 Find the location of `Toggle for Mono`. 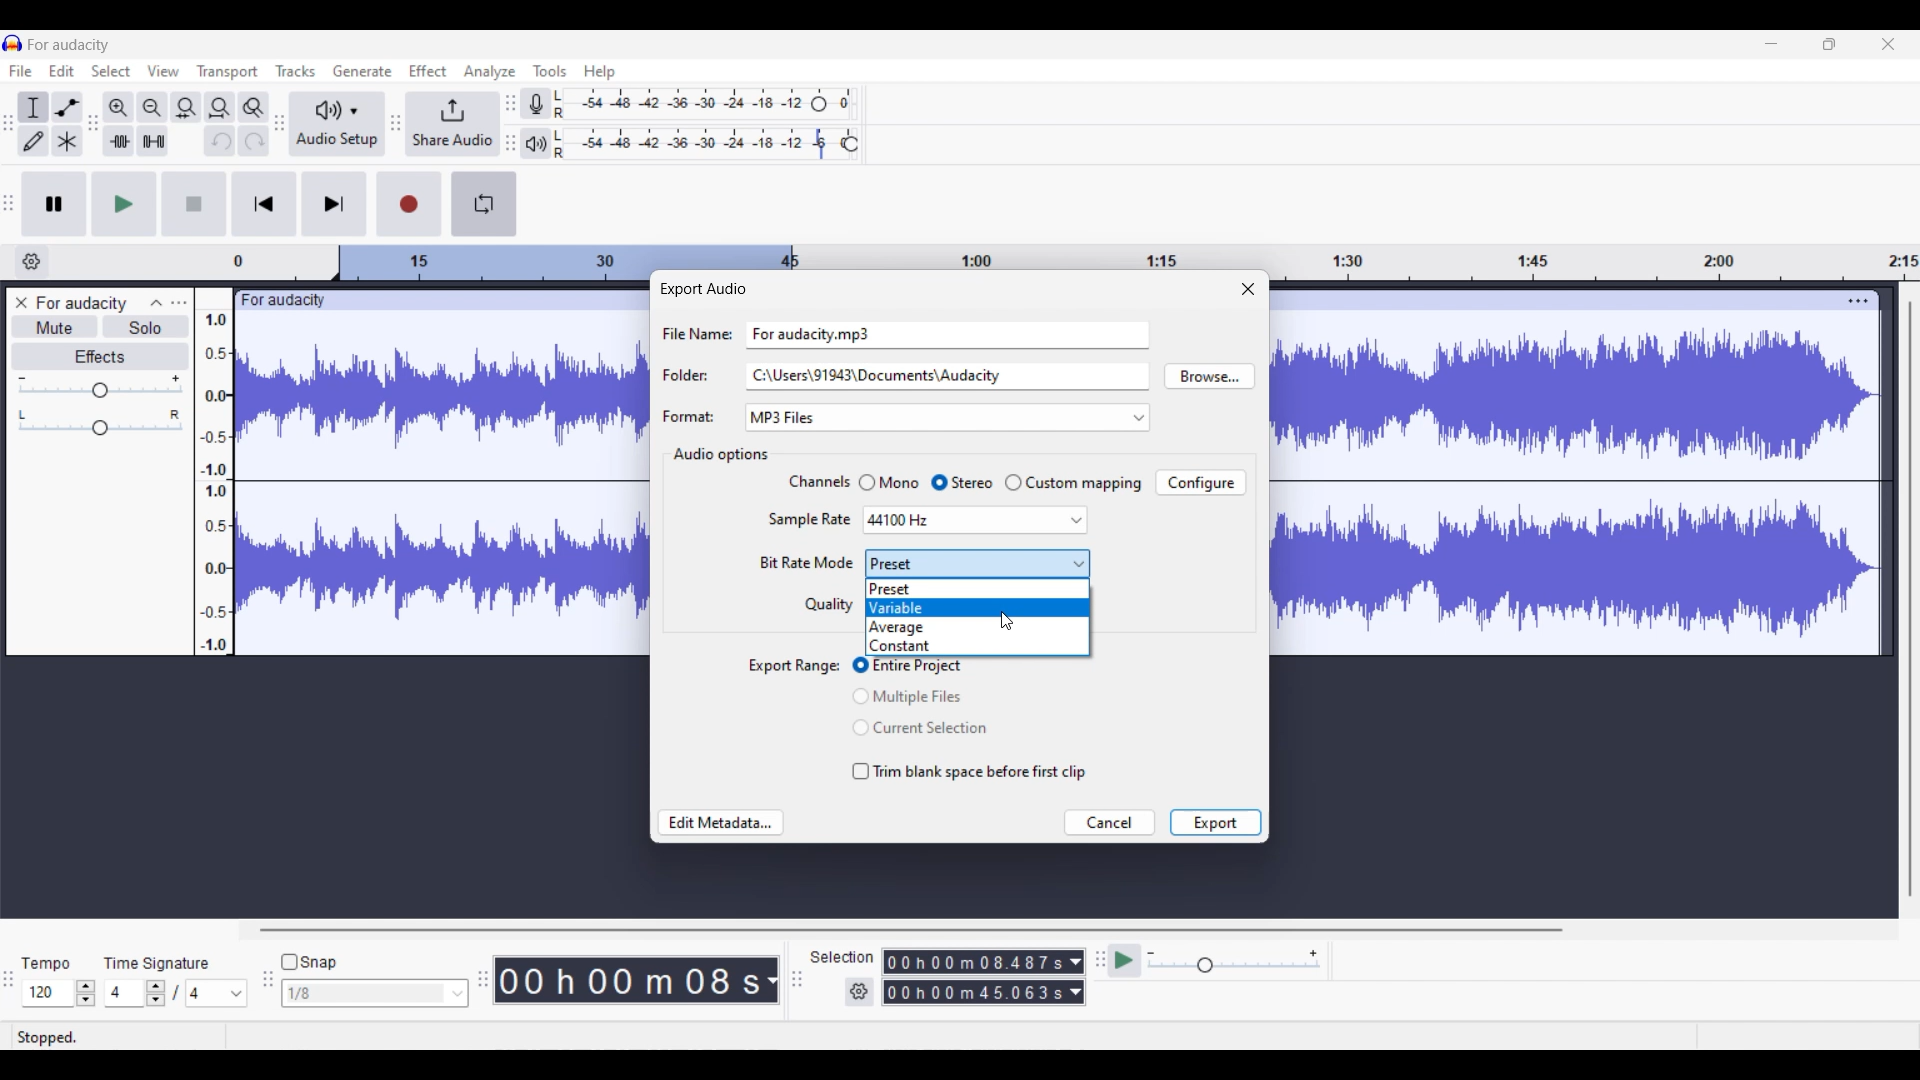

Toggle for Mono is located at coordinates (888, 482).